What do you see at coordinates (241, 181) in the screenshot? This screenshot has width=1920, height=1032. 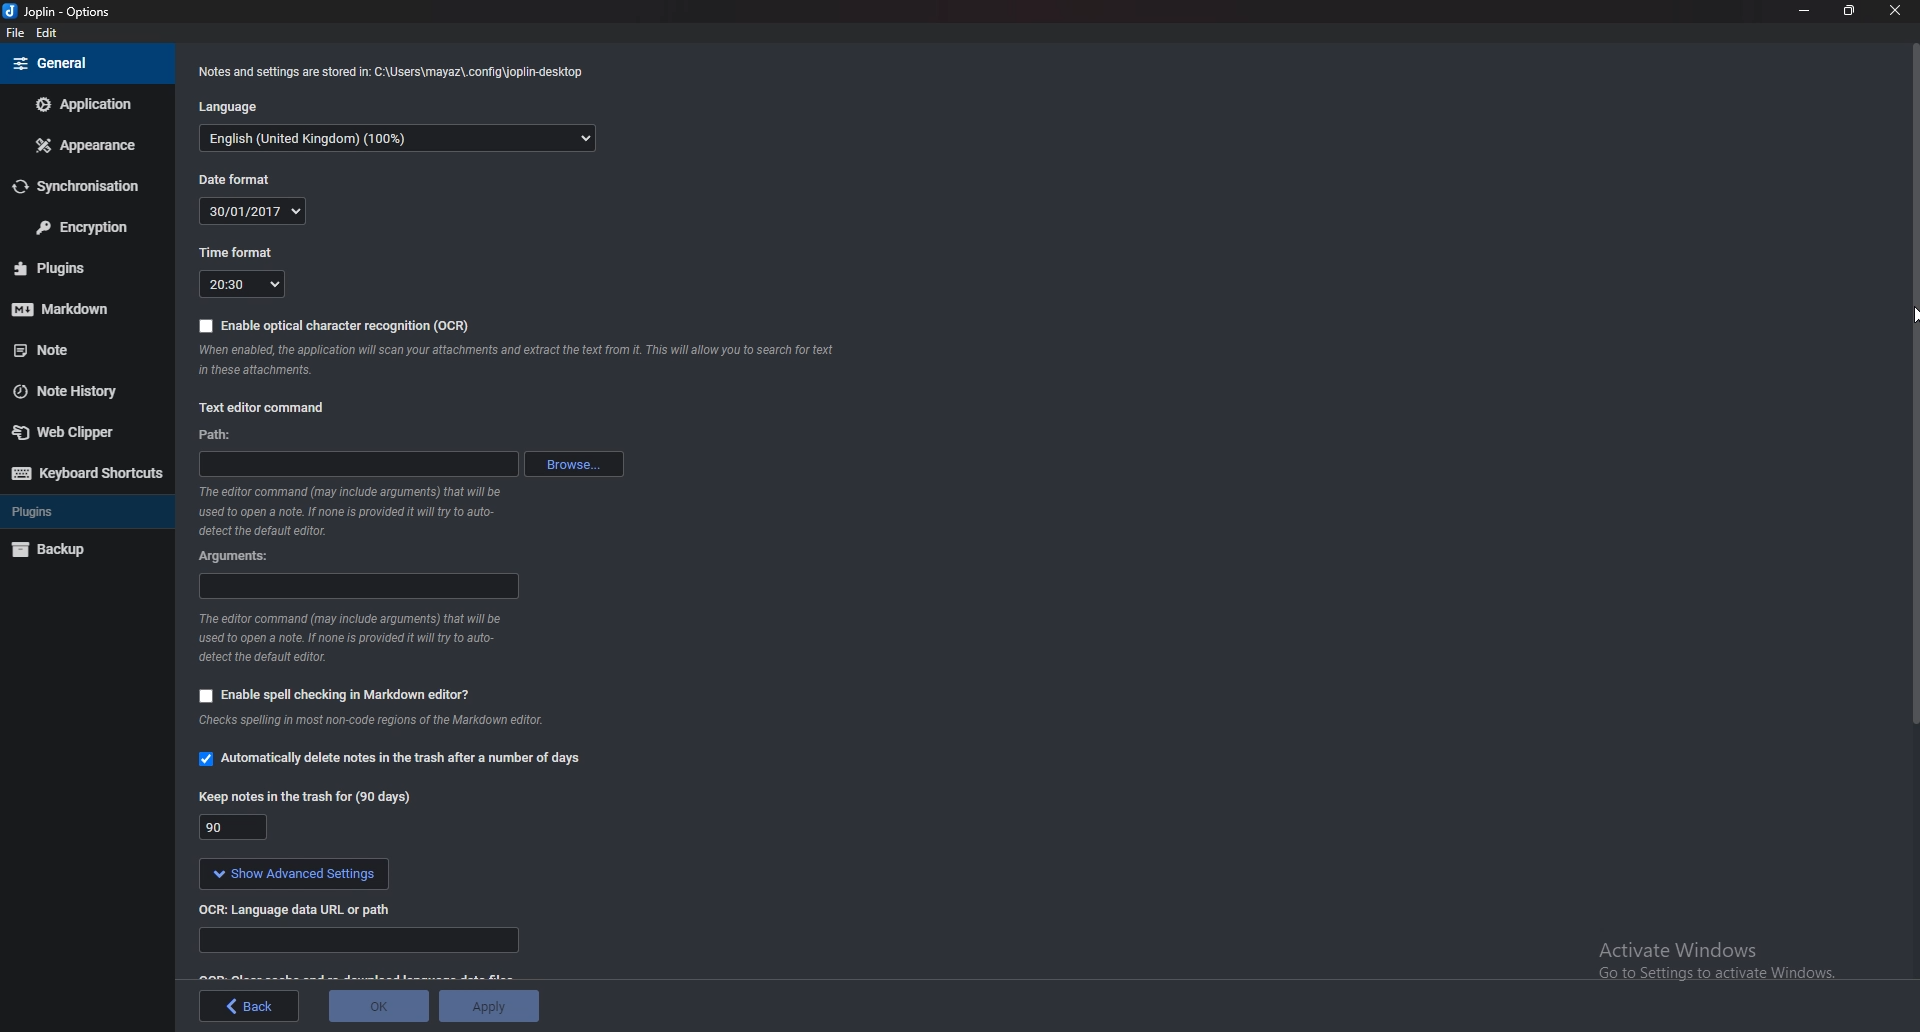 I see `Date format` at bounding box center [241, 181].